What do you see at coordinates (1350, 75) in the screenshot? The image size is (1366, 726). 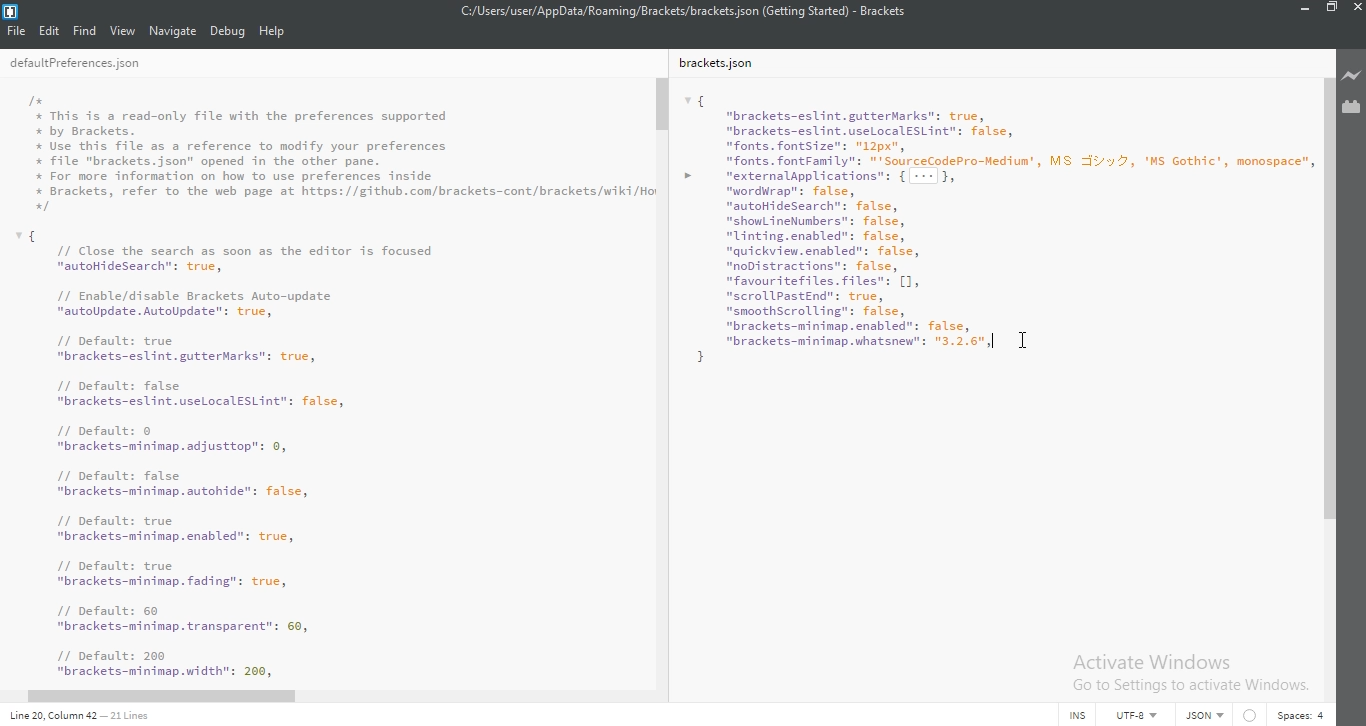 I see `live preview` at bounding box center [1350, 75].